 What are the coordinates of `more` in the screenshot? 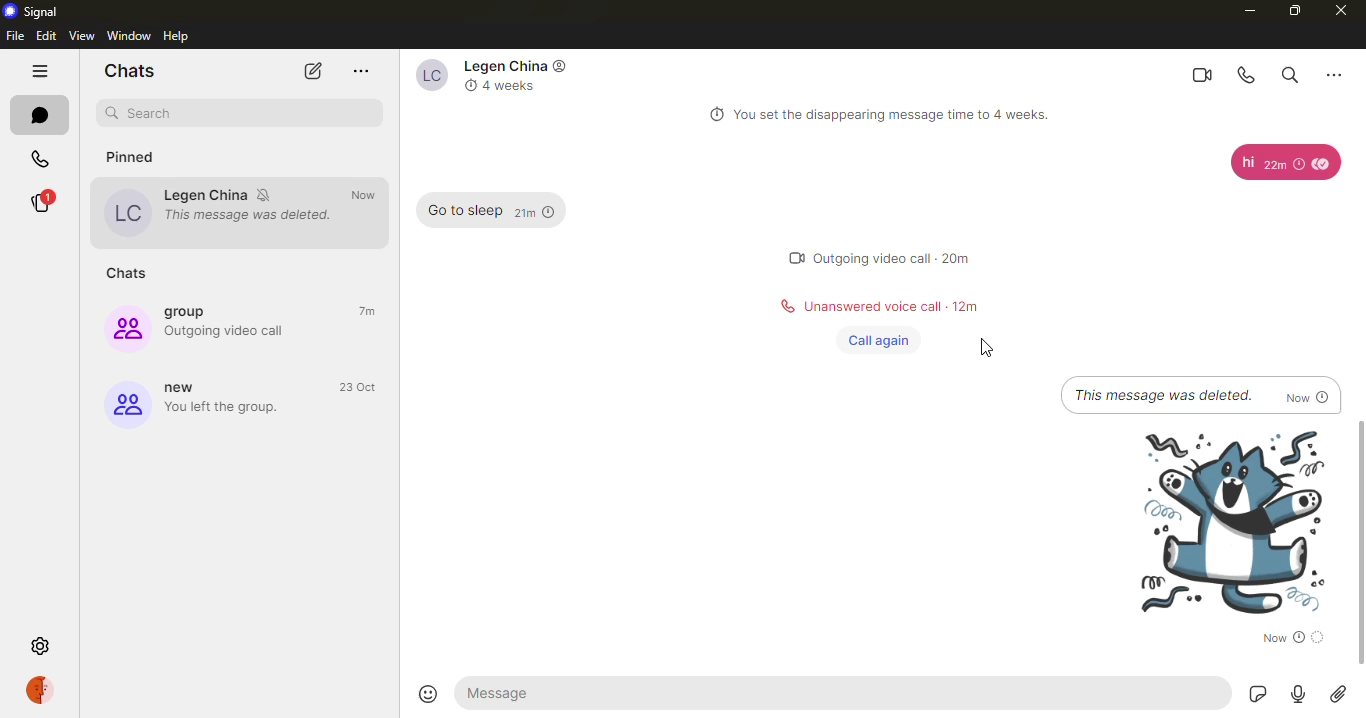 It's located at (360, 70).